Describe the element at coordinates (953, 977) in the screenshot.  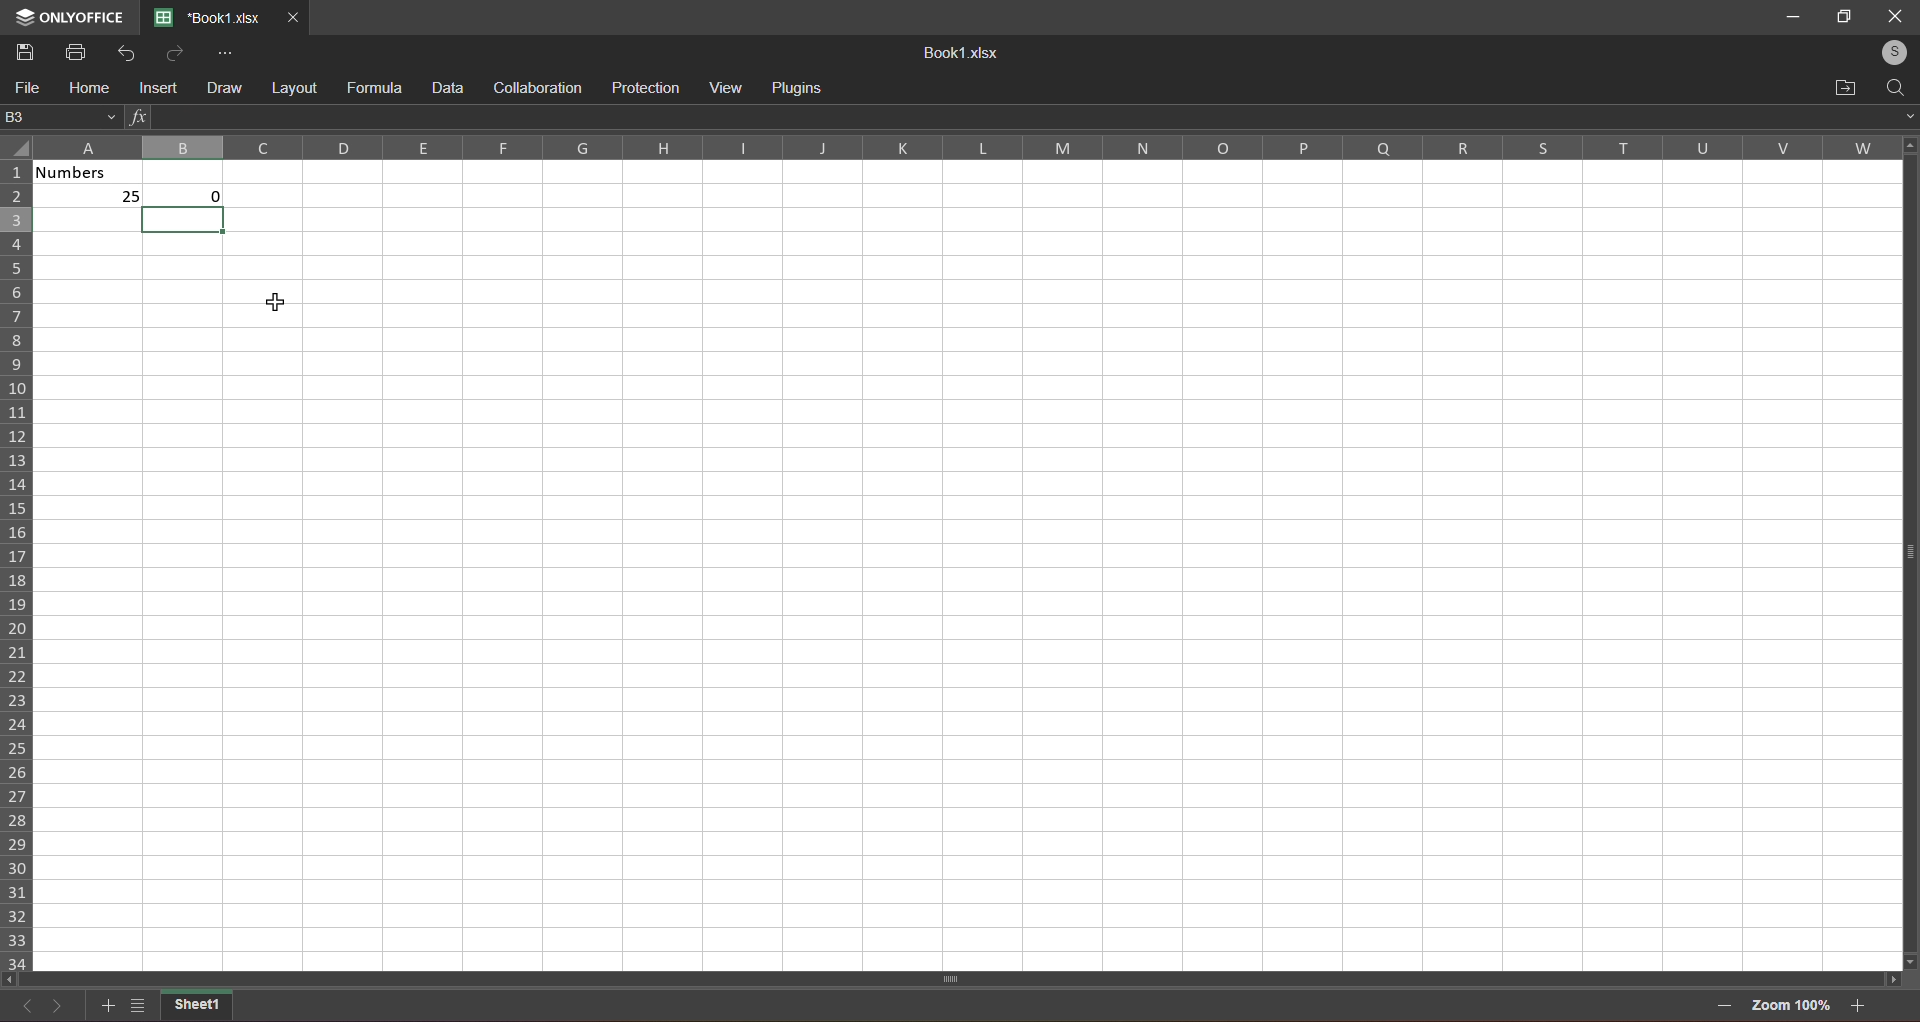
I see `Horizontal scroll bar` at that location.